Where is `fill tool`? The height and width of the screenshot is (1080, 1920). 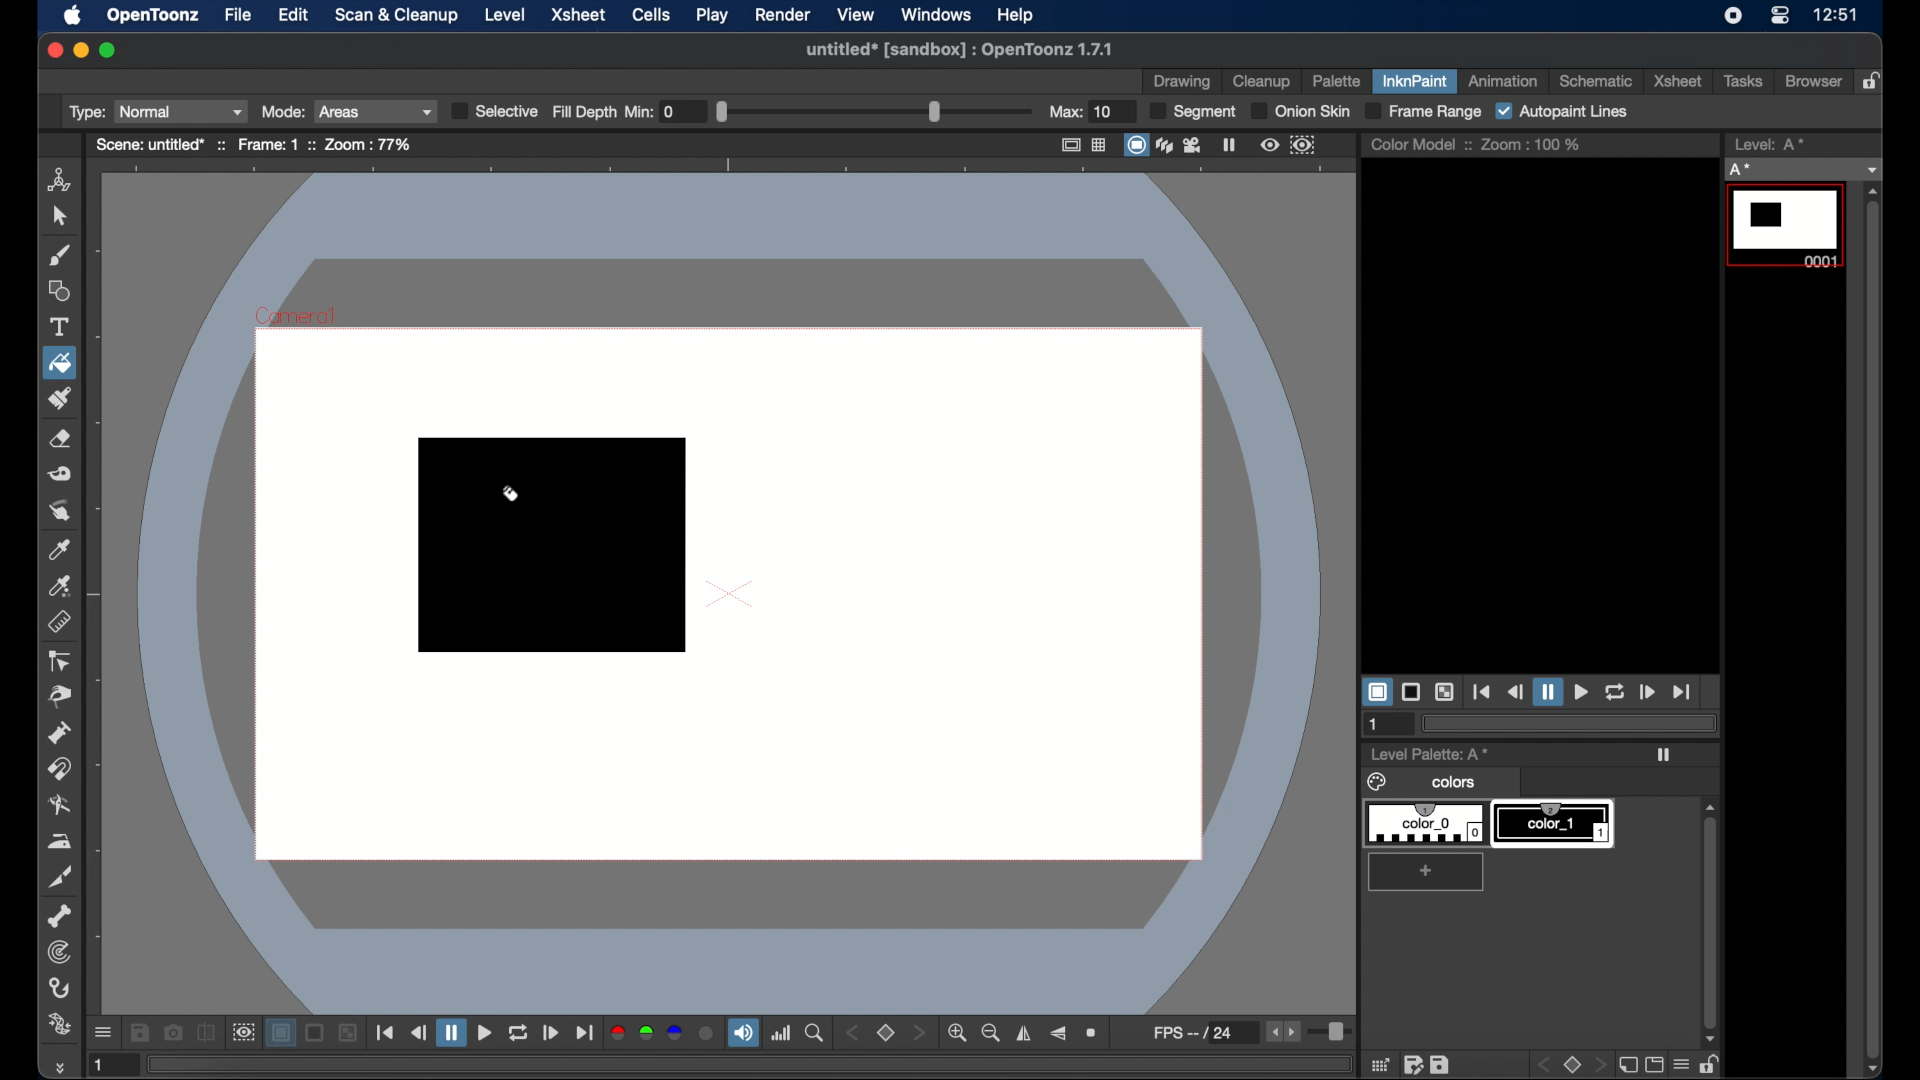
fill tool is located at coordinates (510, 499).